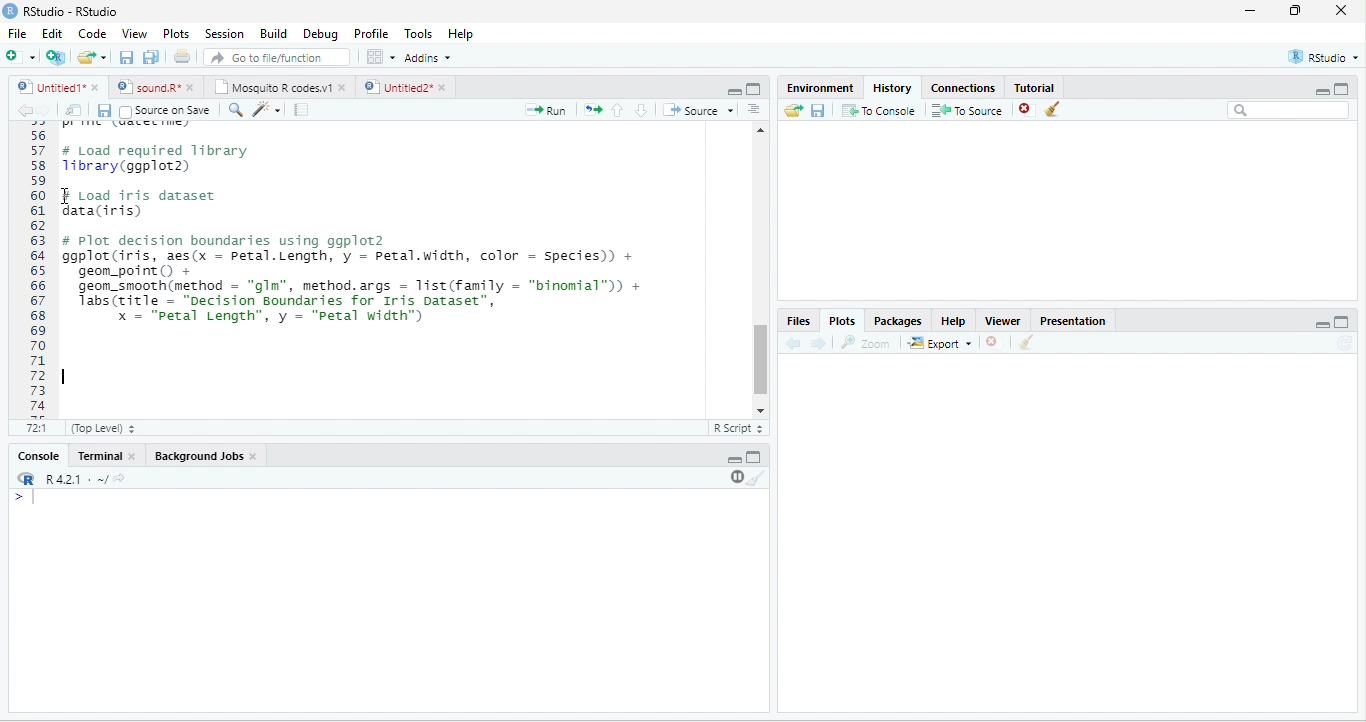 The image size is (1366, 722). Describe the element at coordinates (1321, 92) in the screenshot. I see `minimize` at that location.